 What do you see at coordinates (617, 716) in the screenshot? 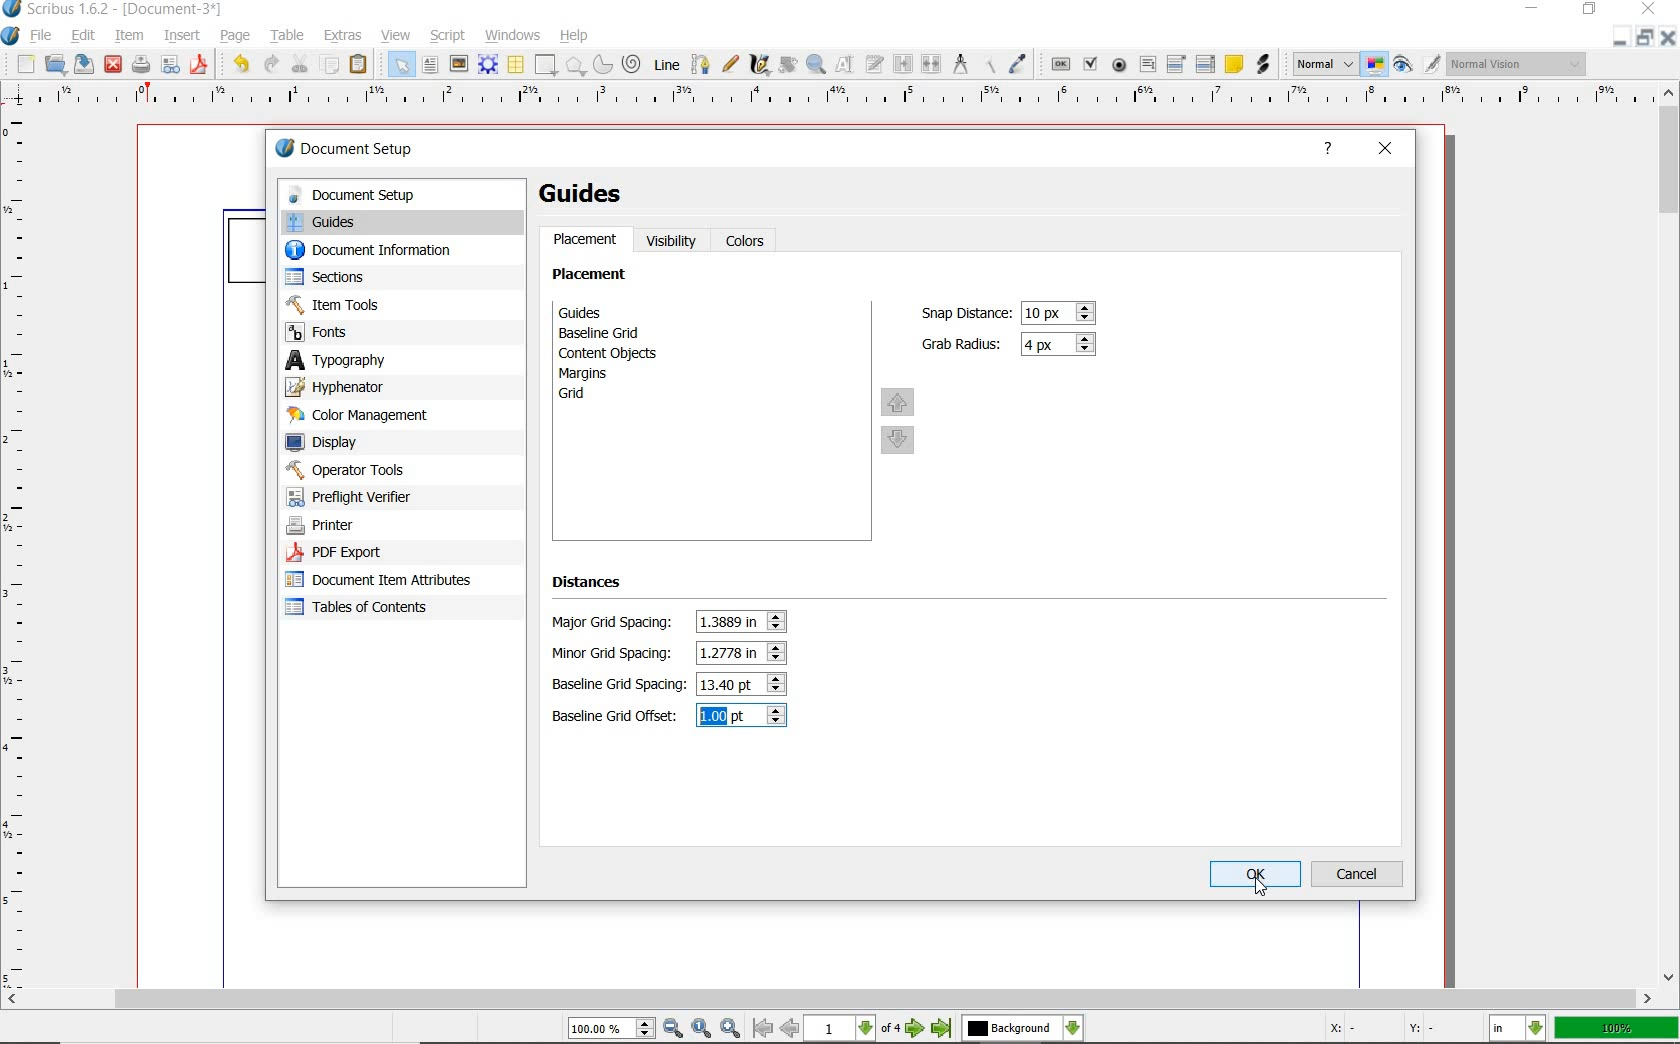
I see `Baseline Grid Offset:` at bounding box center [617, 716].